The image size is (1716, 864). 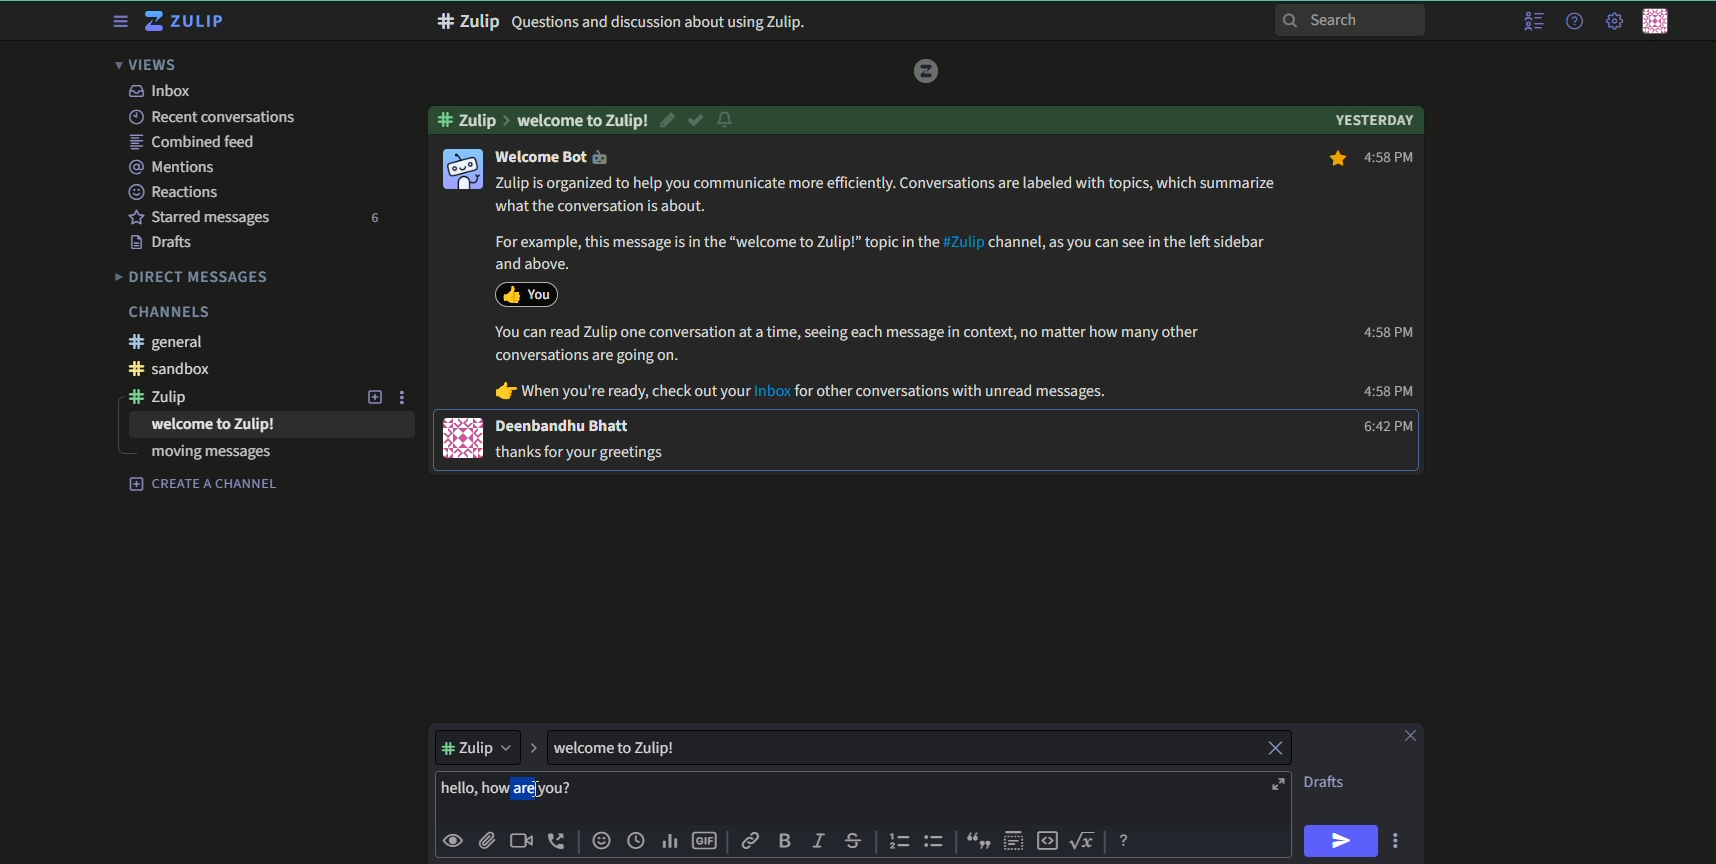 I want to click on open, so click(x=1276, y=785).